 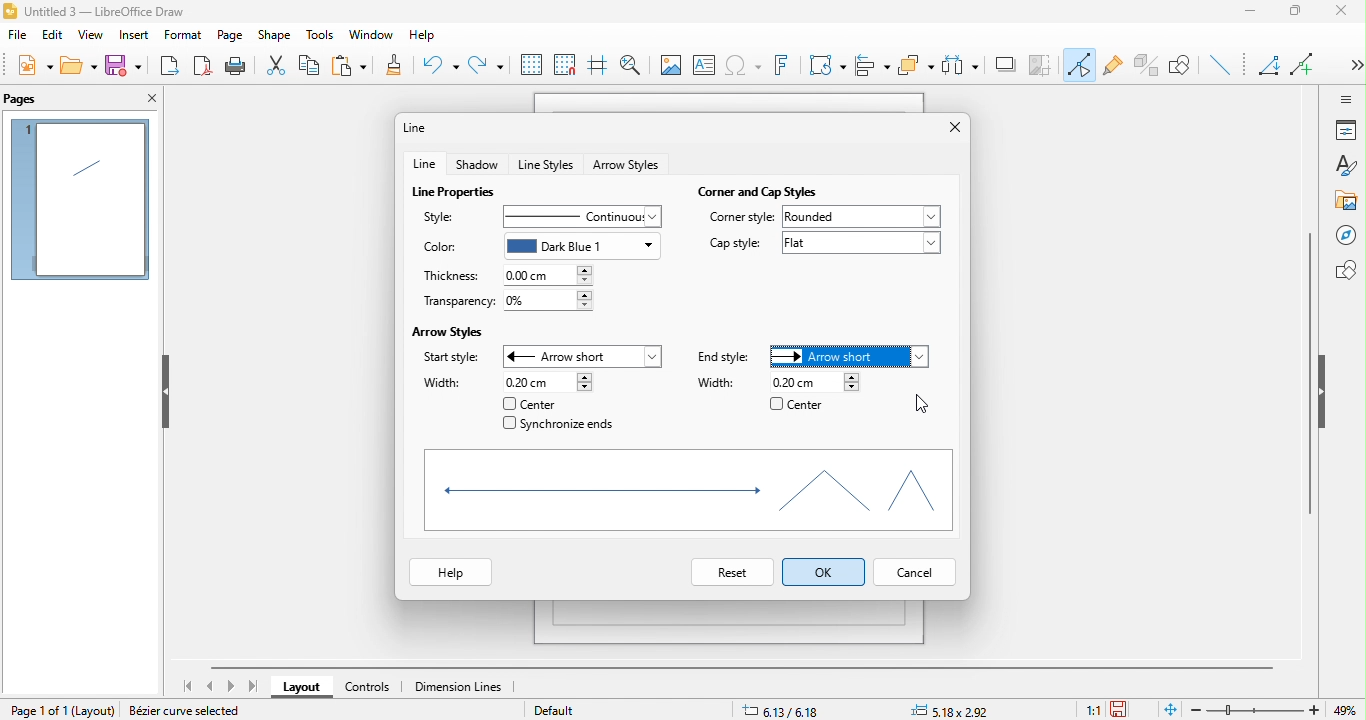 I want to click on gluepoint function, so click(x=1114, y=67).